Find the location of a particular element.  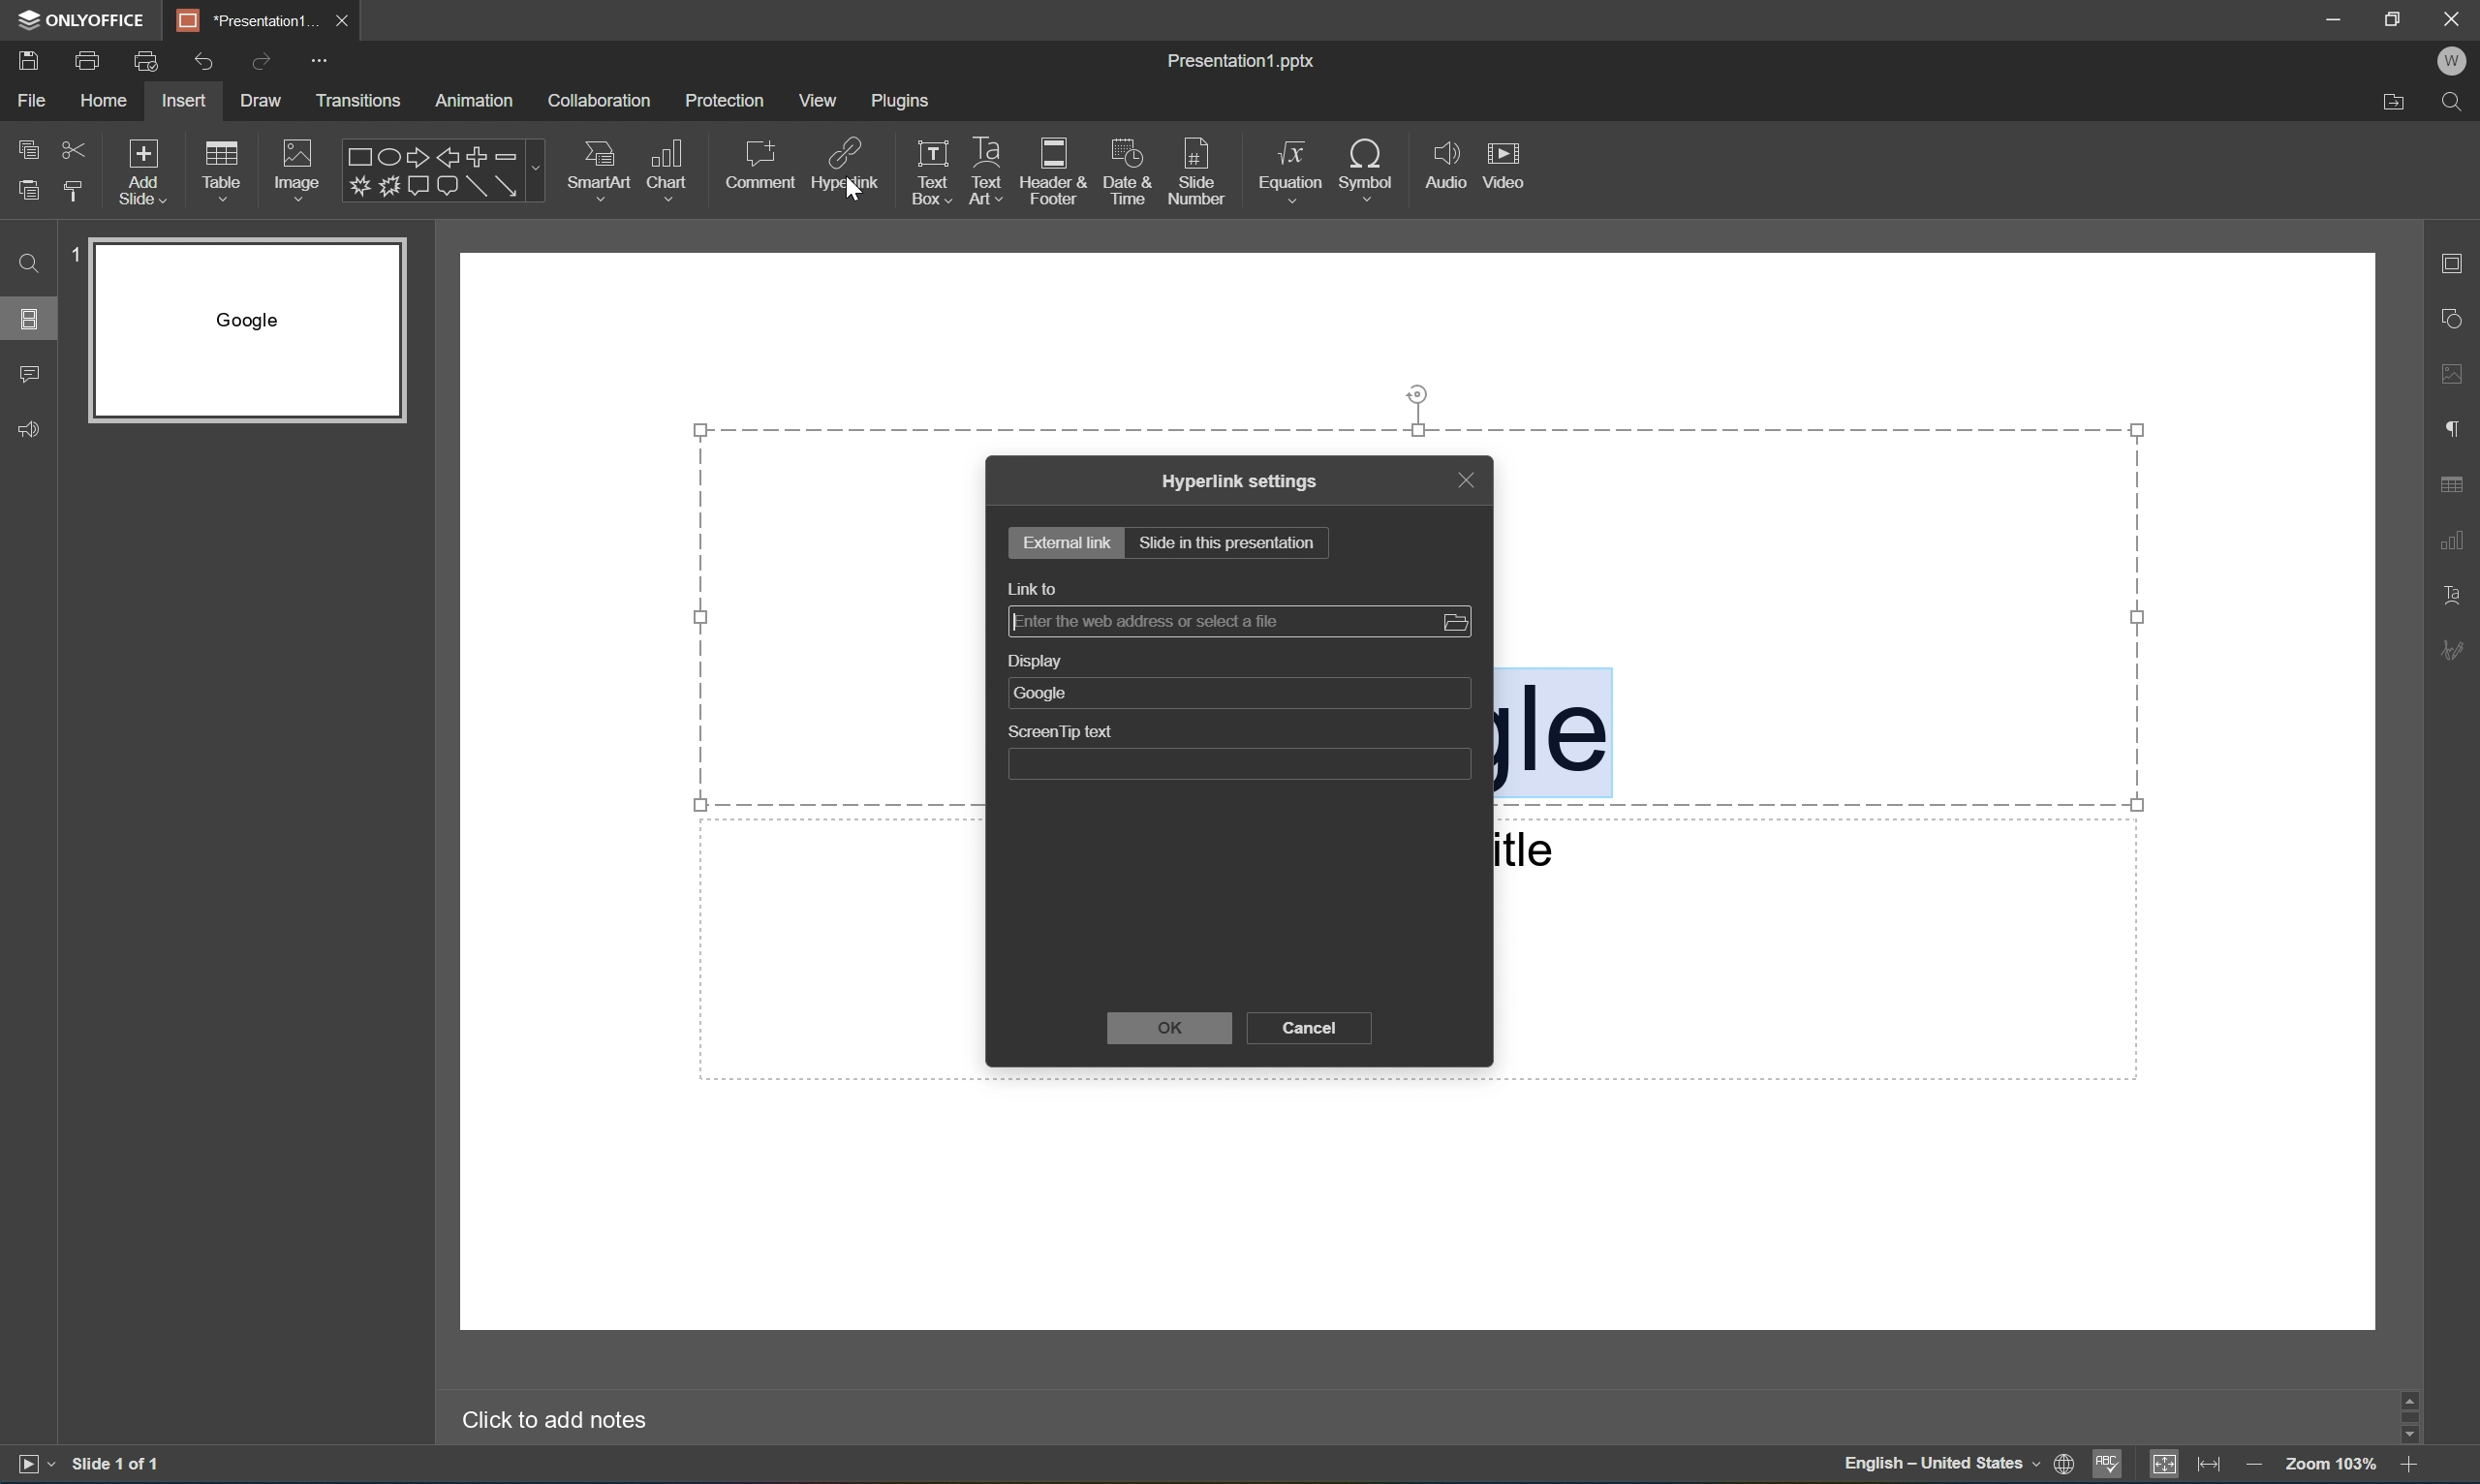

Set document language is located at coordinates (2065, 1465).